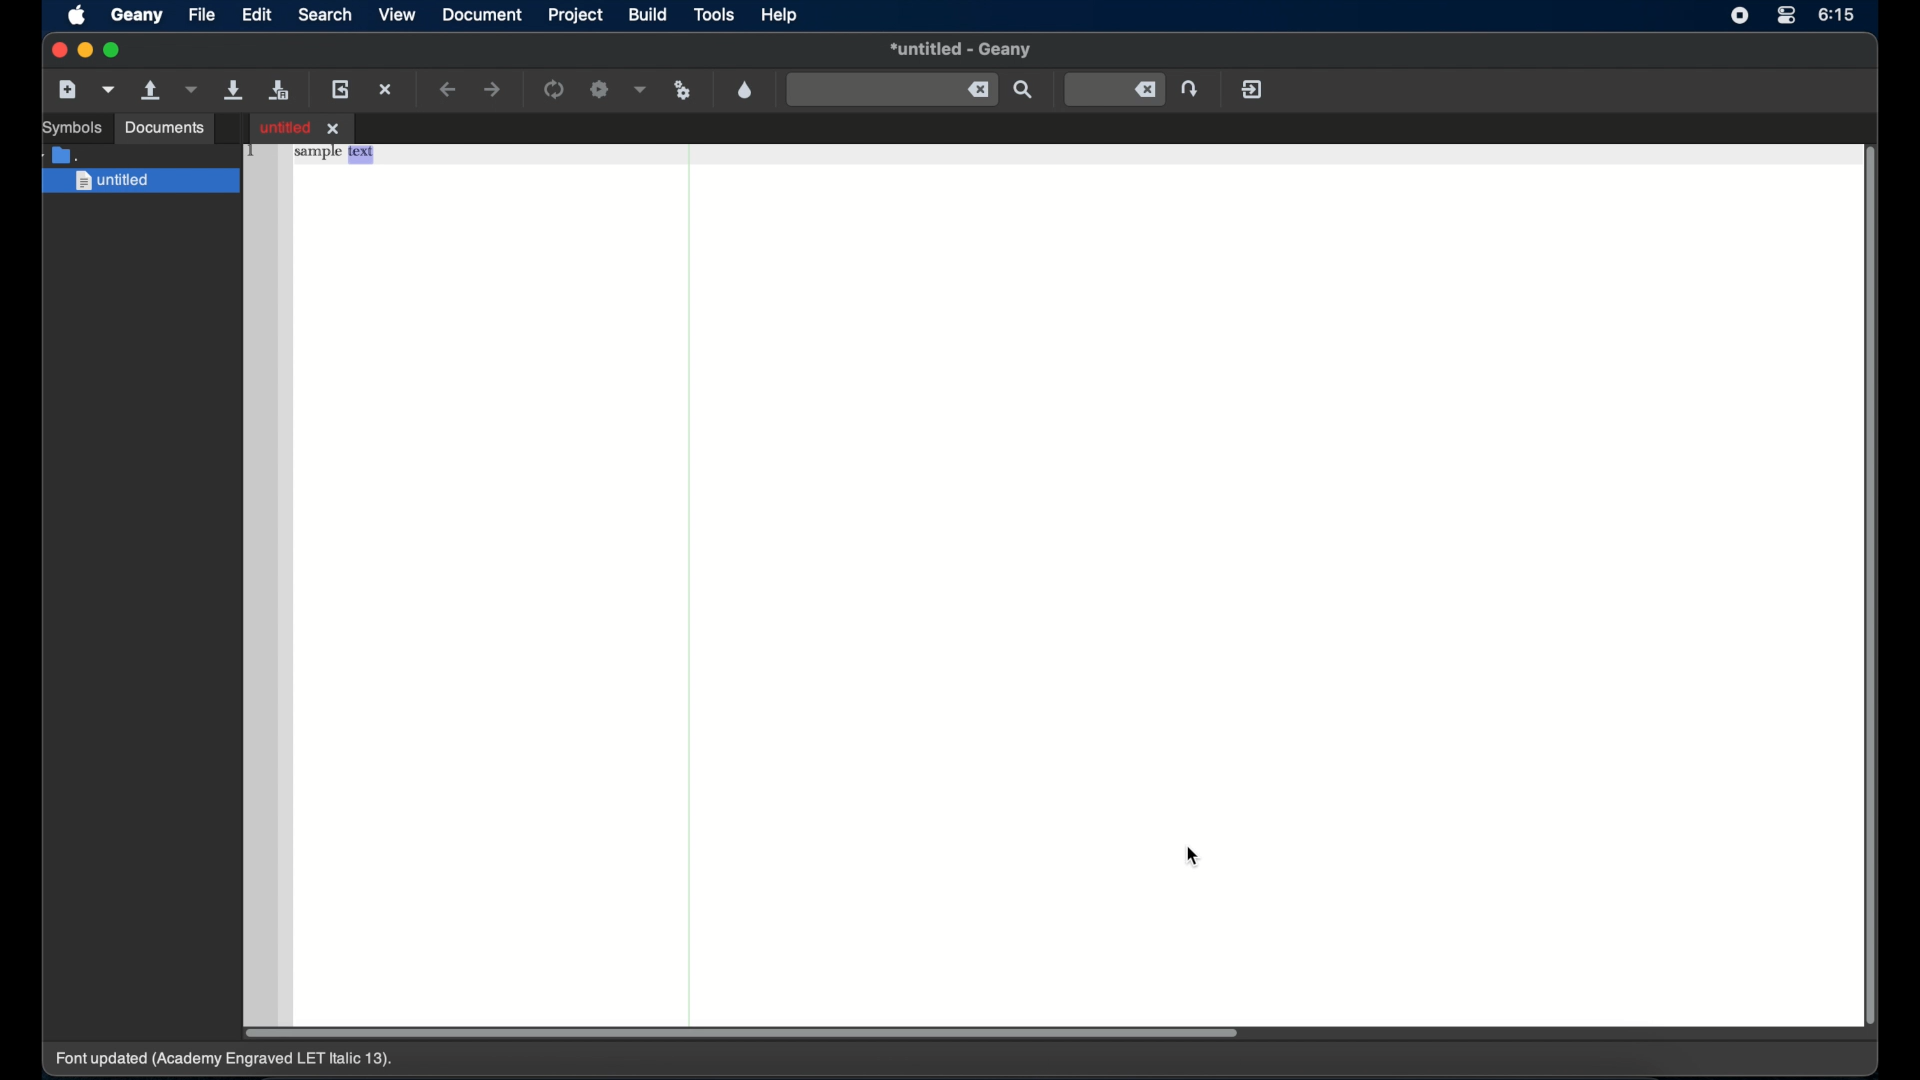 The width and height of the screenshot is (1920, 1080). I want to click on jump to entered line number, so click(1193, 88).